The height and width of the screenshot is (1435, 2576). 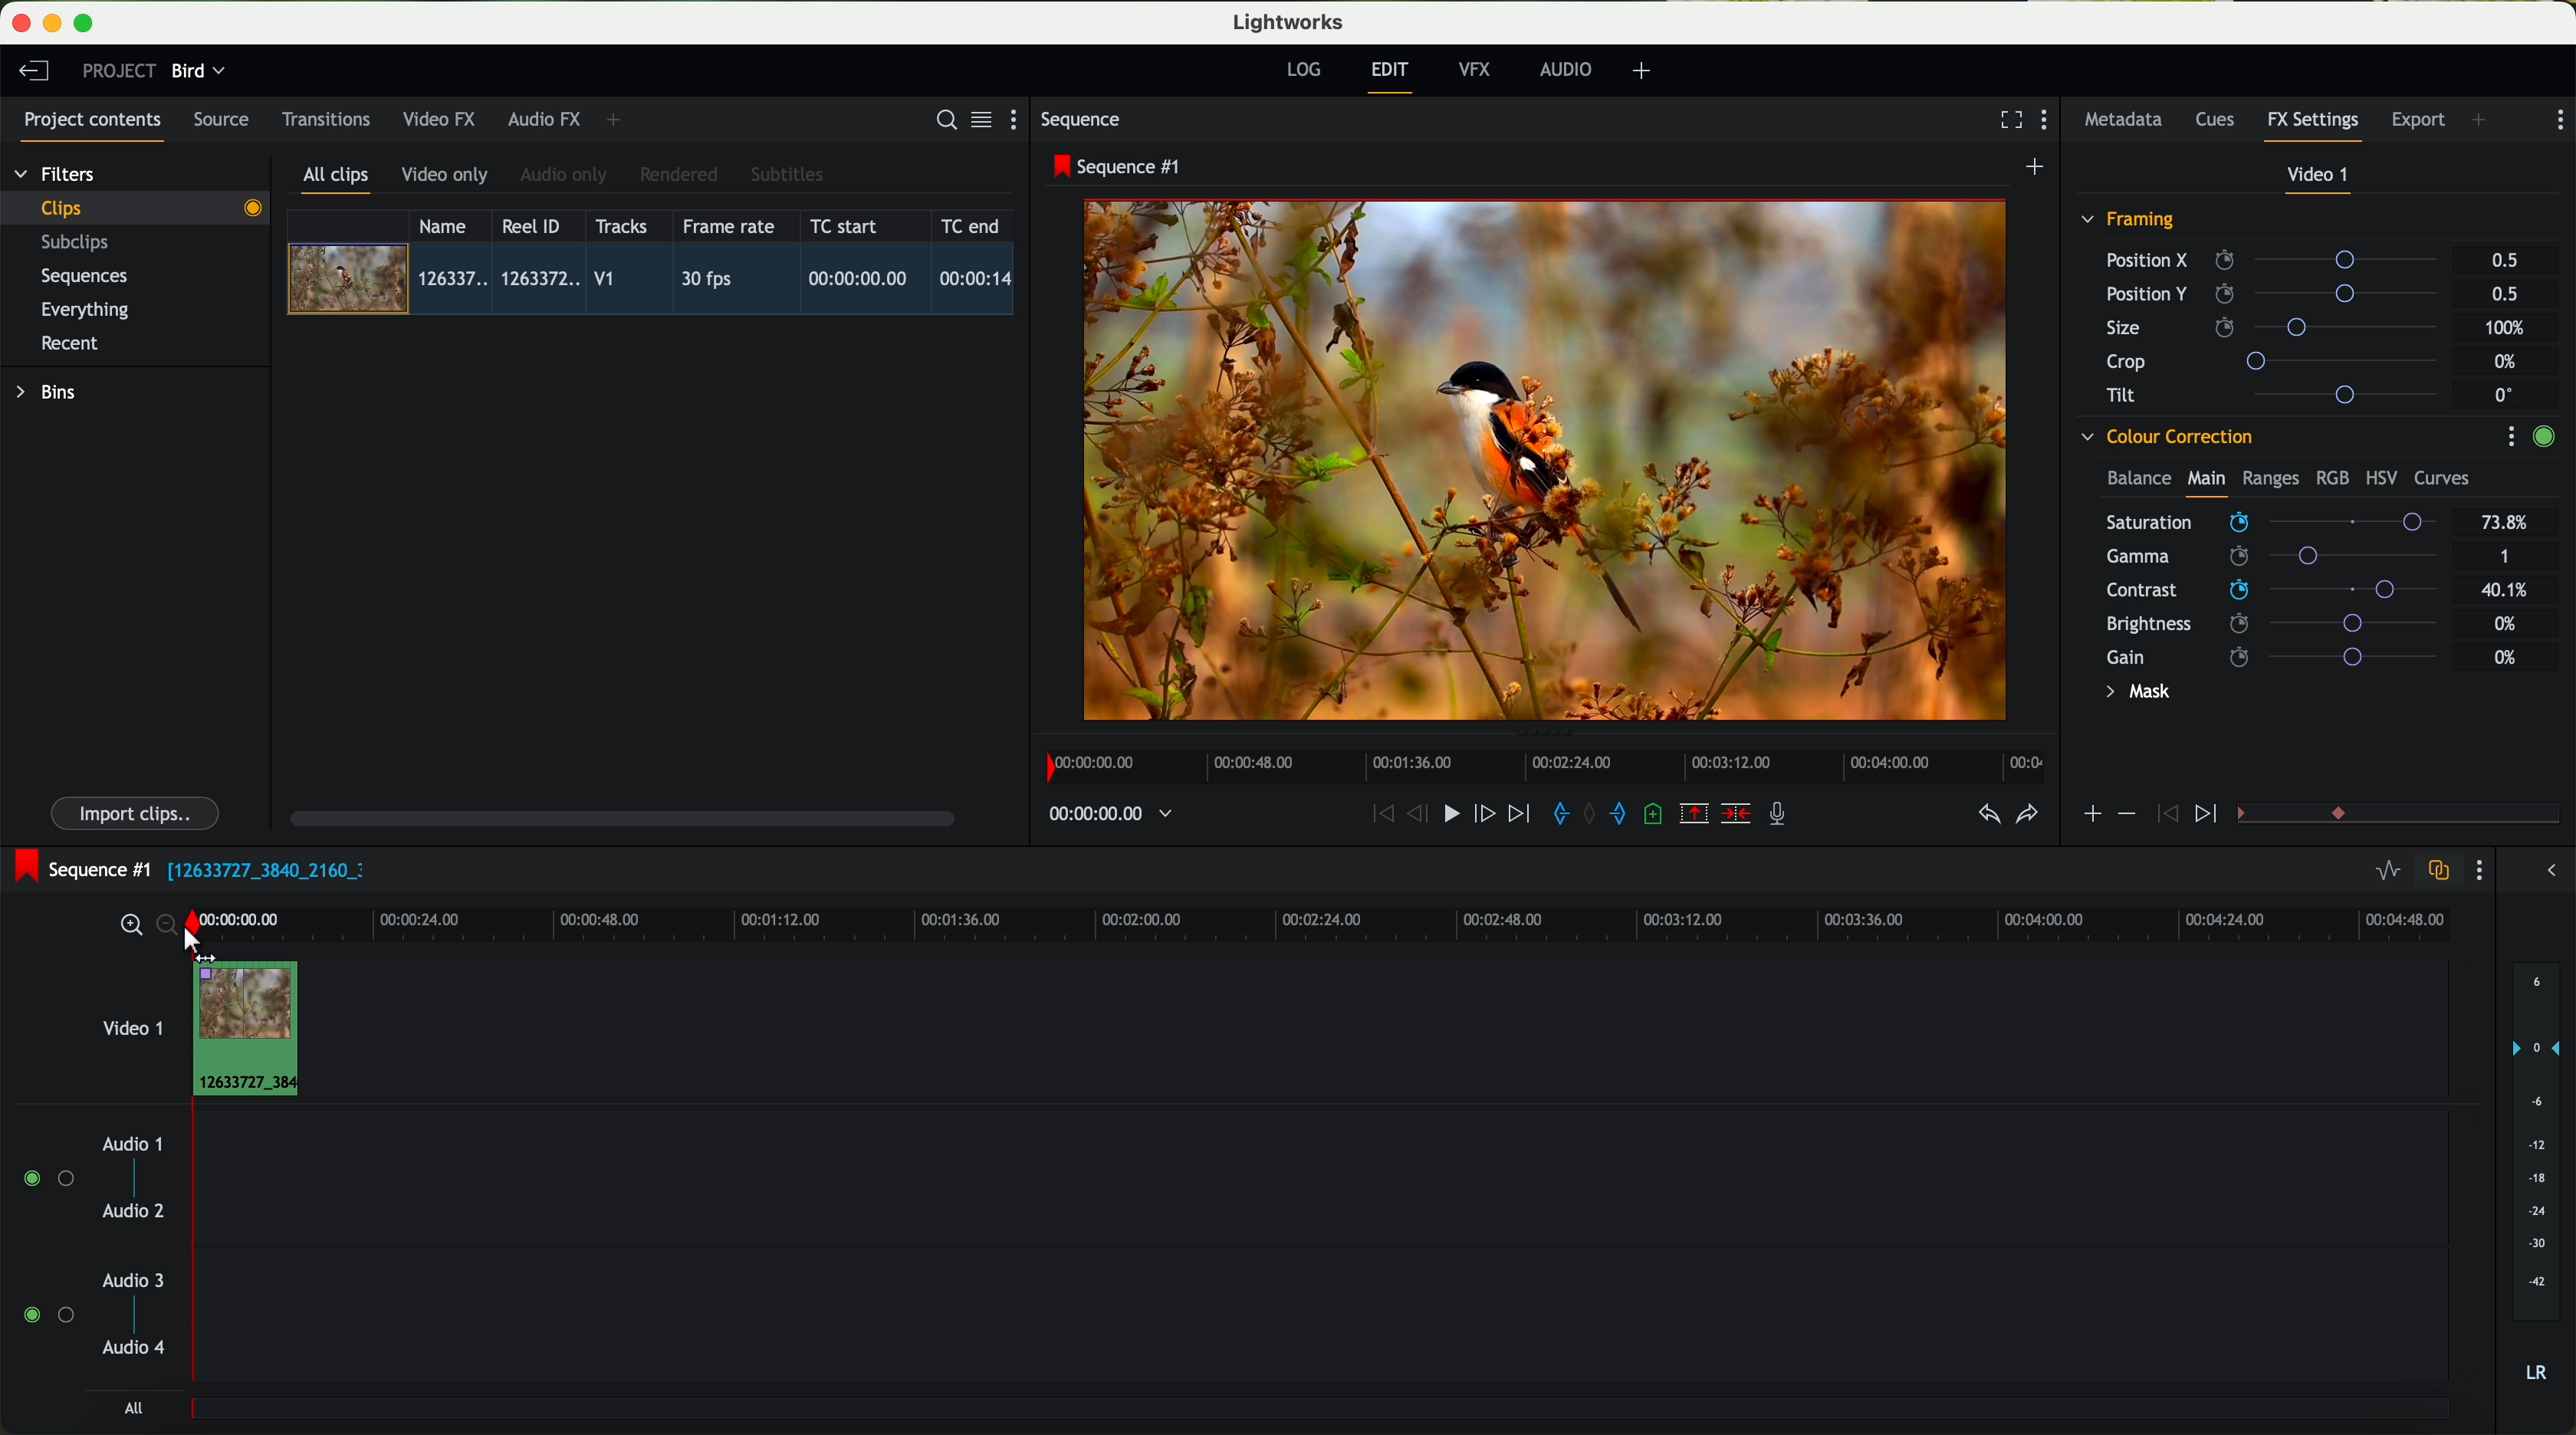 What do you see at coordinates (1539, 761) in the screenshot?
I see `timeline` at bounding box center [1539, 761].